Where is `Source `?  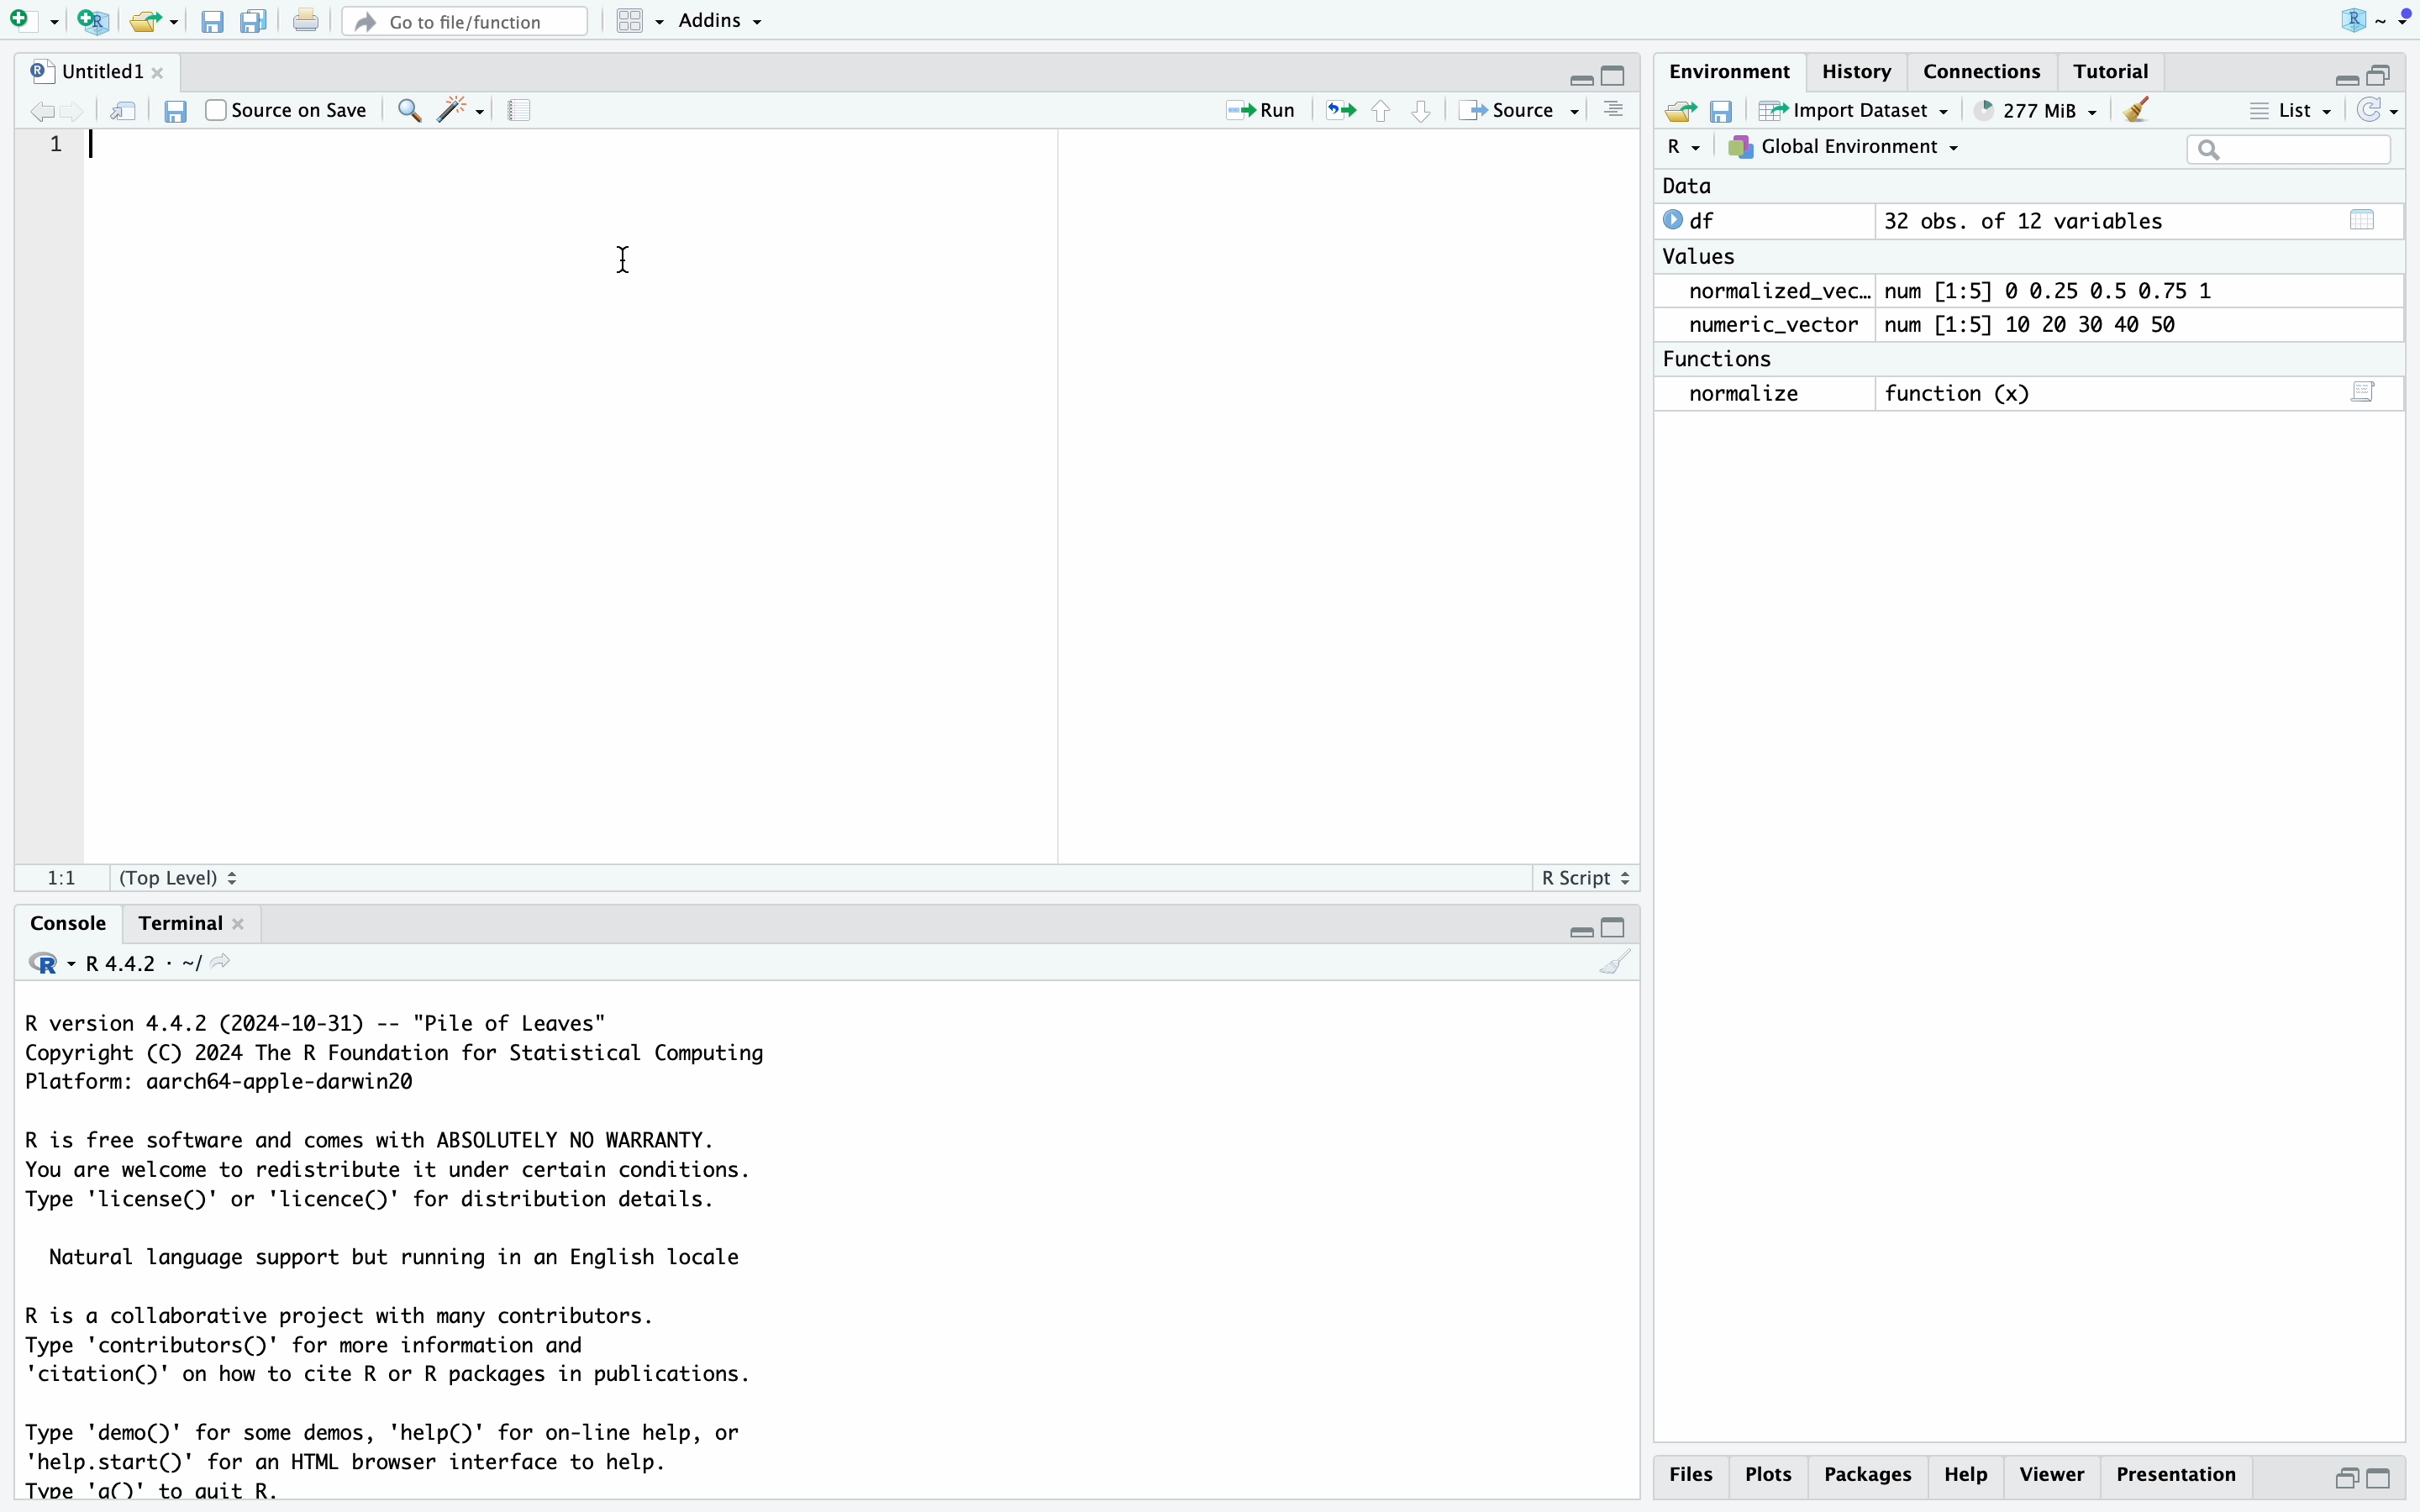 Source  is located at coordinates (1523, 110).